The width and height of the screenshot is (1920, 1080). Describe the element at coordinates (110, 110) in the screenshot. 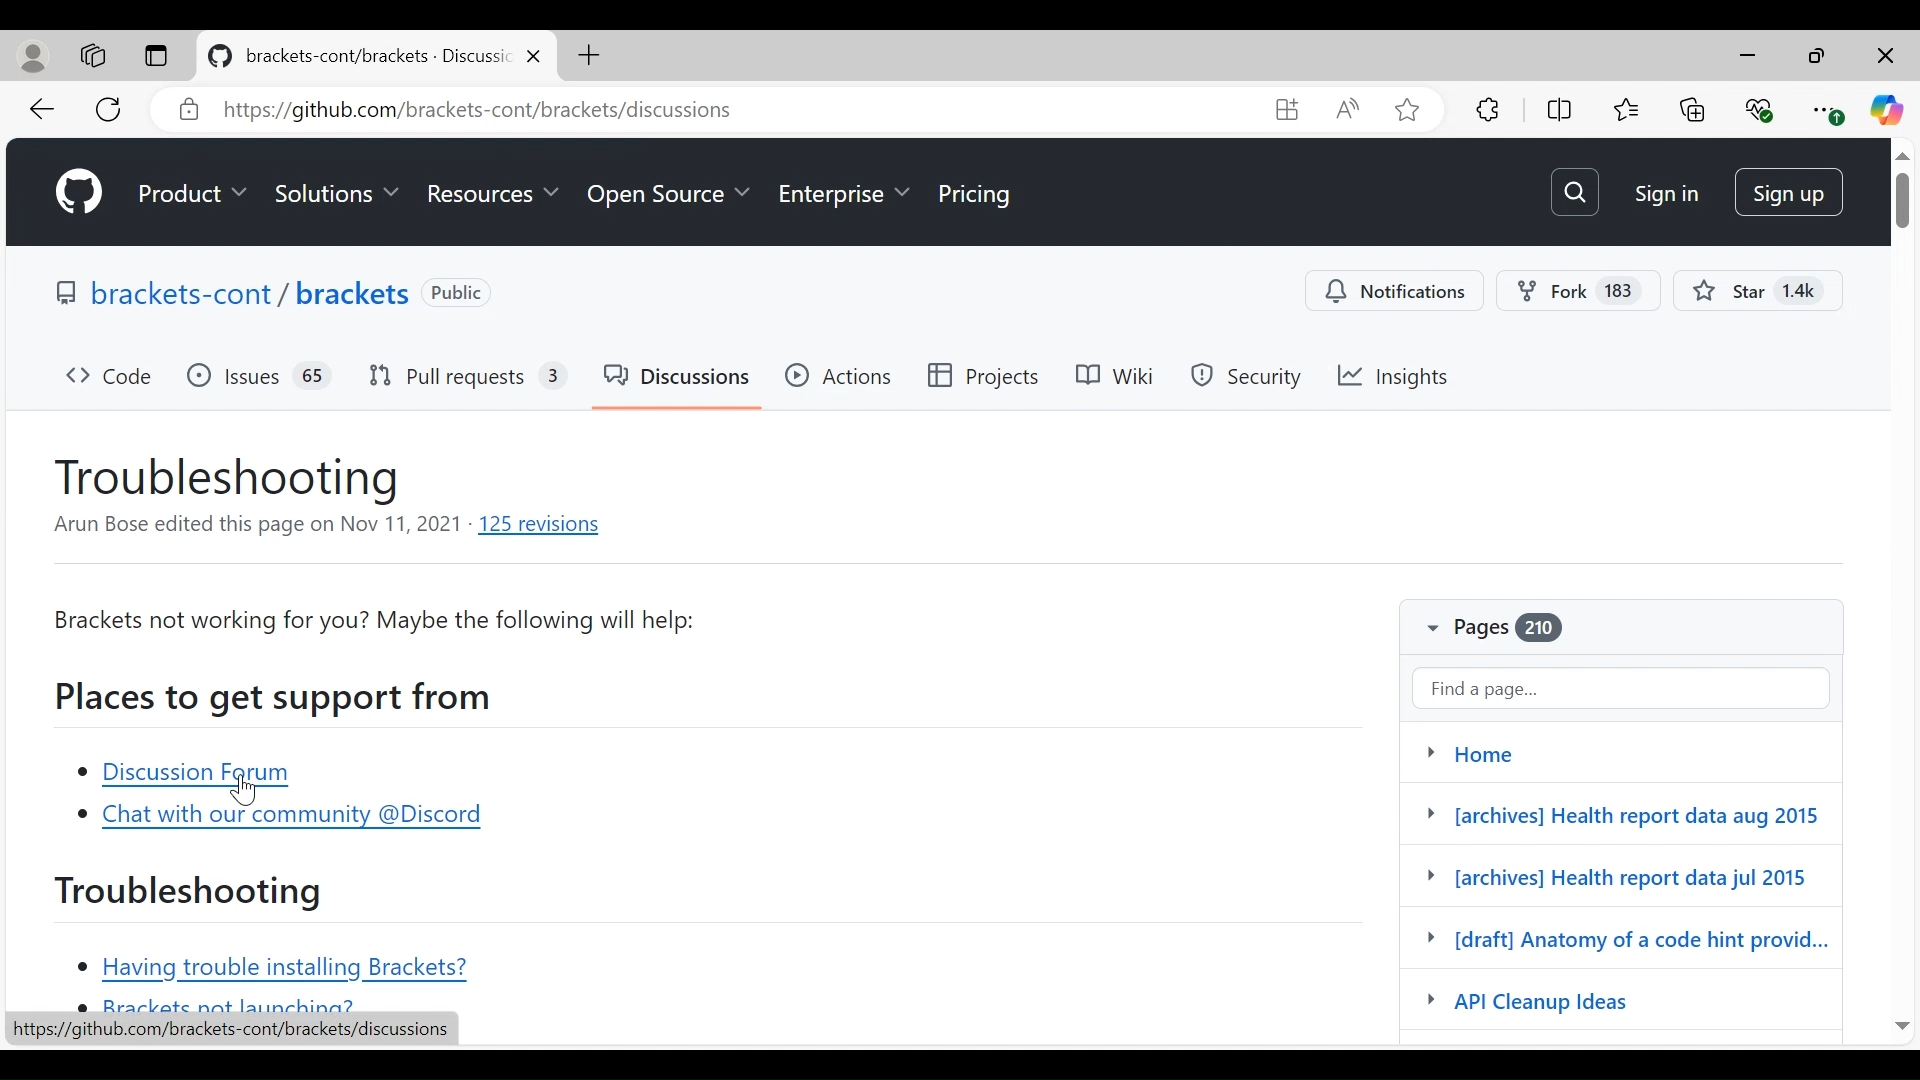

I see `Reload` at that location.